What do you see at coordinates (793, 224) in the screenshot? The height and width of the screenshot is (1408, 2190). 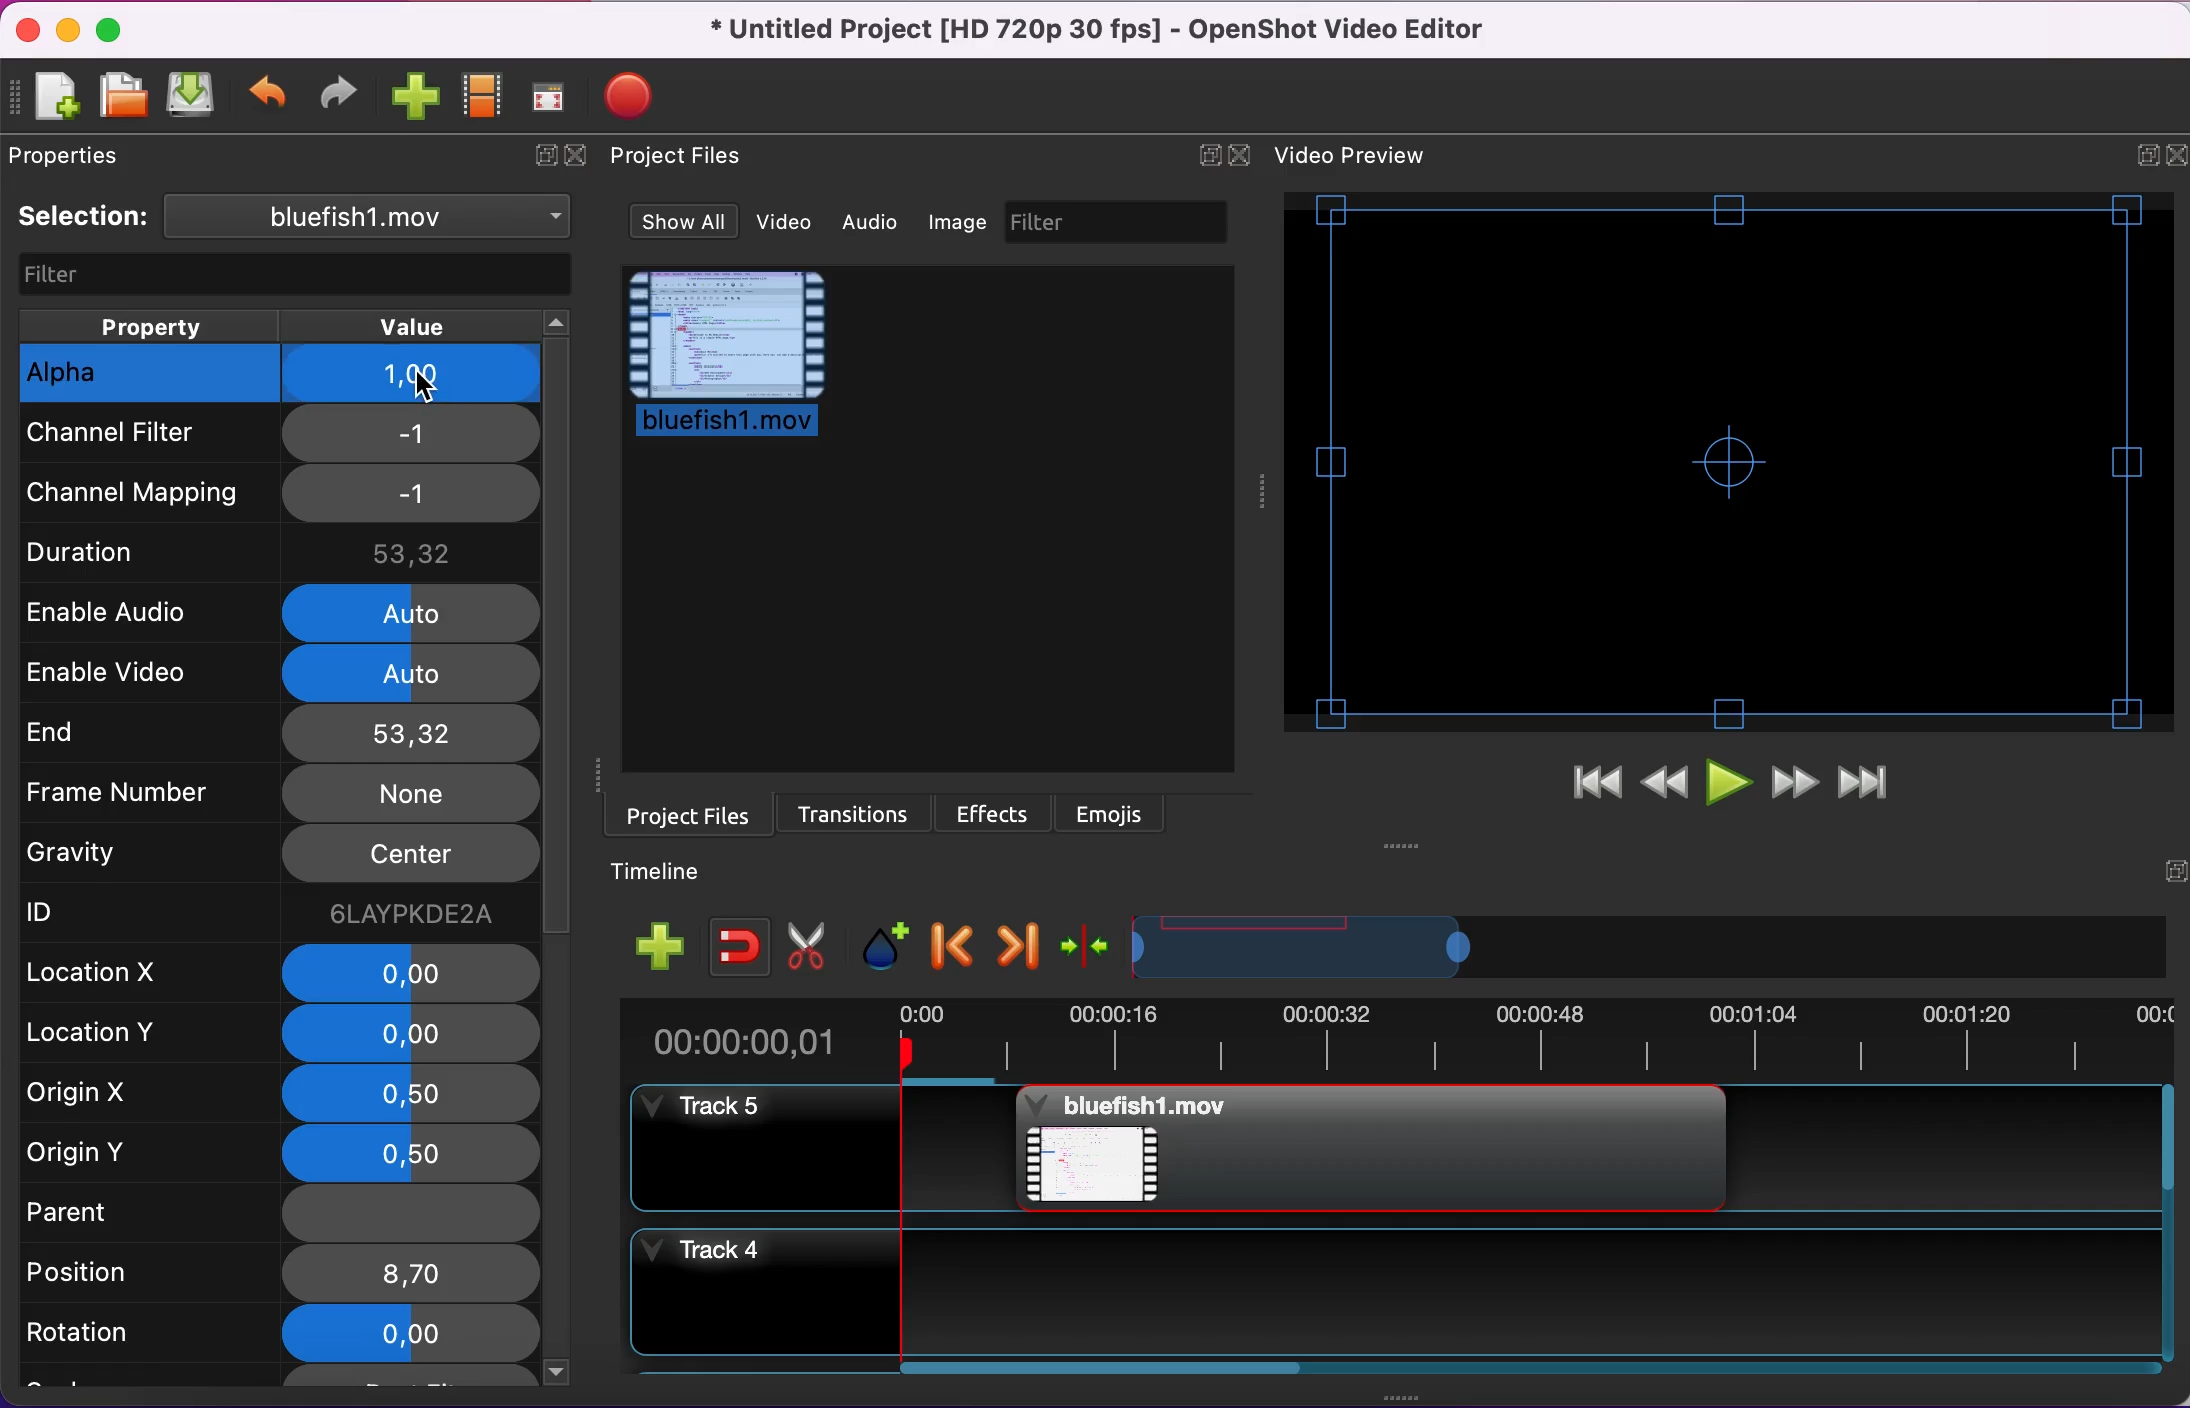 I see `video` at bounding box center [793, 224].